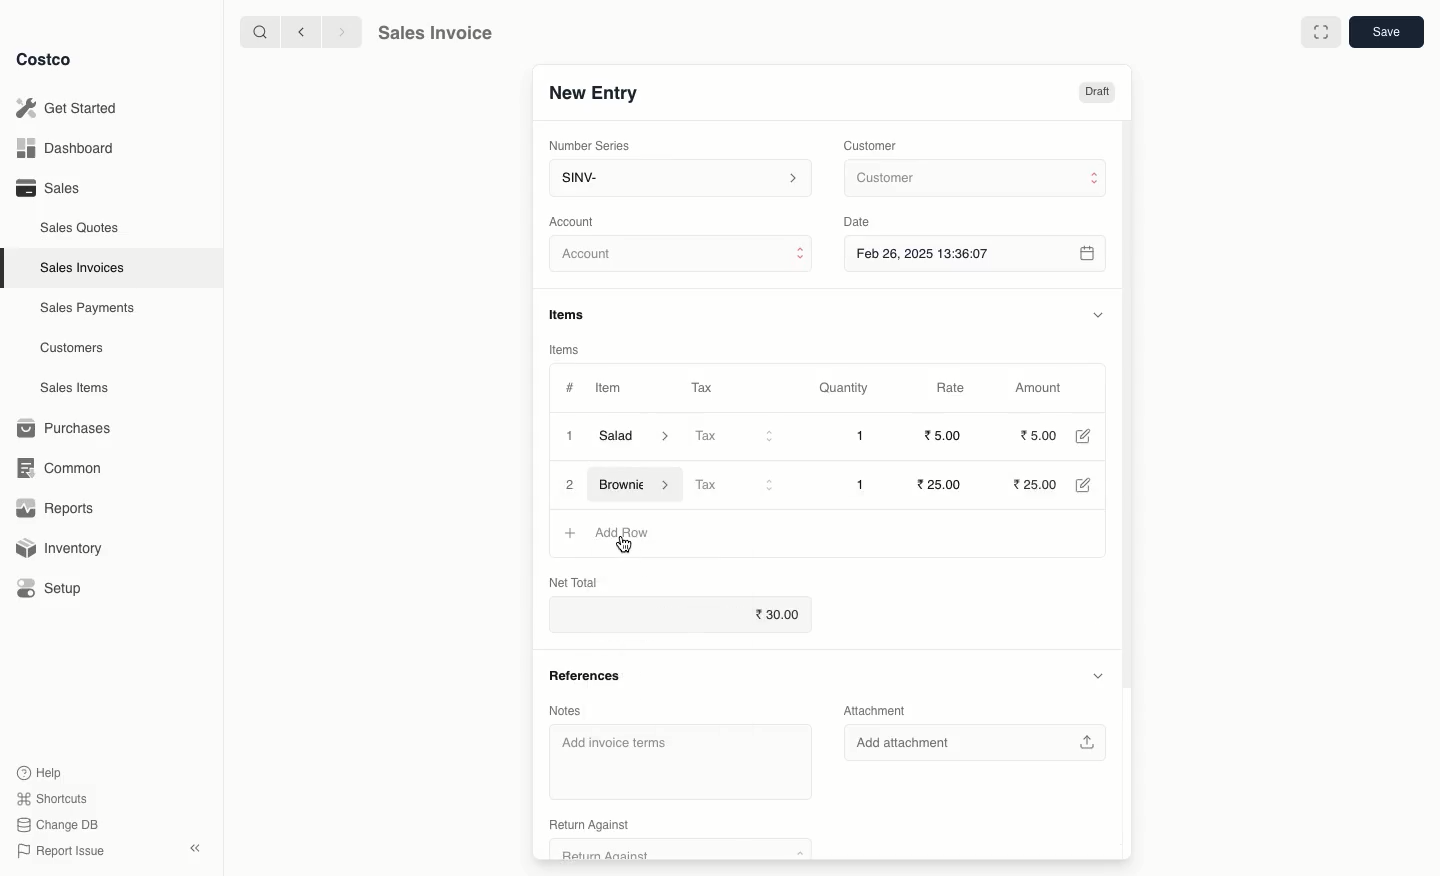  Describe the element at coordinates (570, 386) in the screenshot. I see `#` at that location.